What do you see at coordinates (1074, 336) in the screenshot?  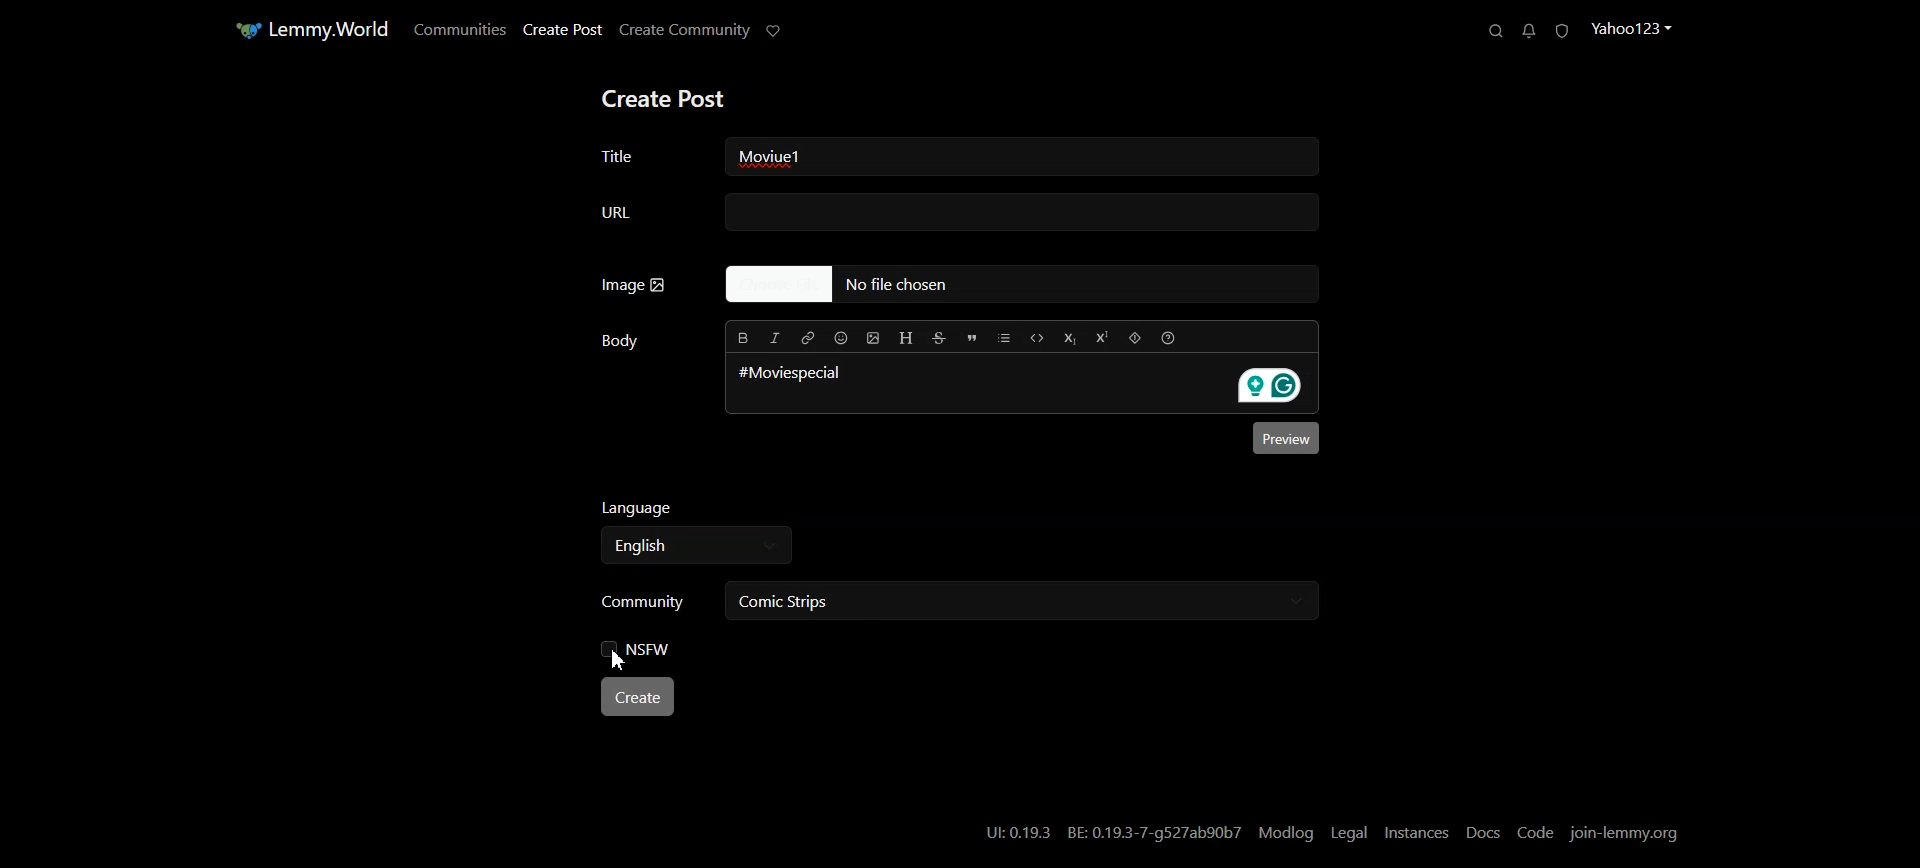 I see `Subscript` at bounding box center [1074, 336].